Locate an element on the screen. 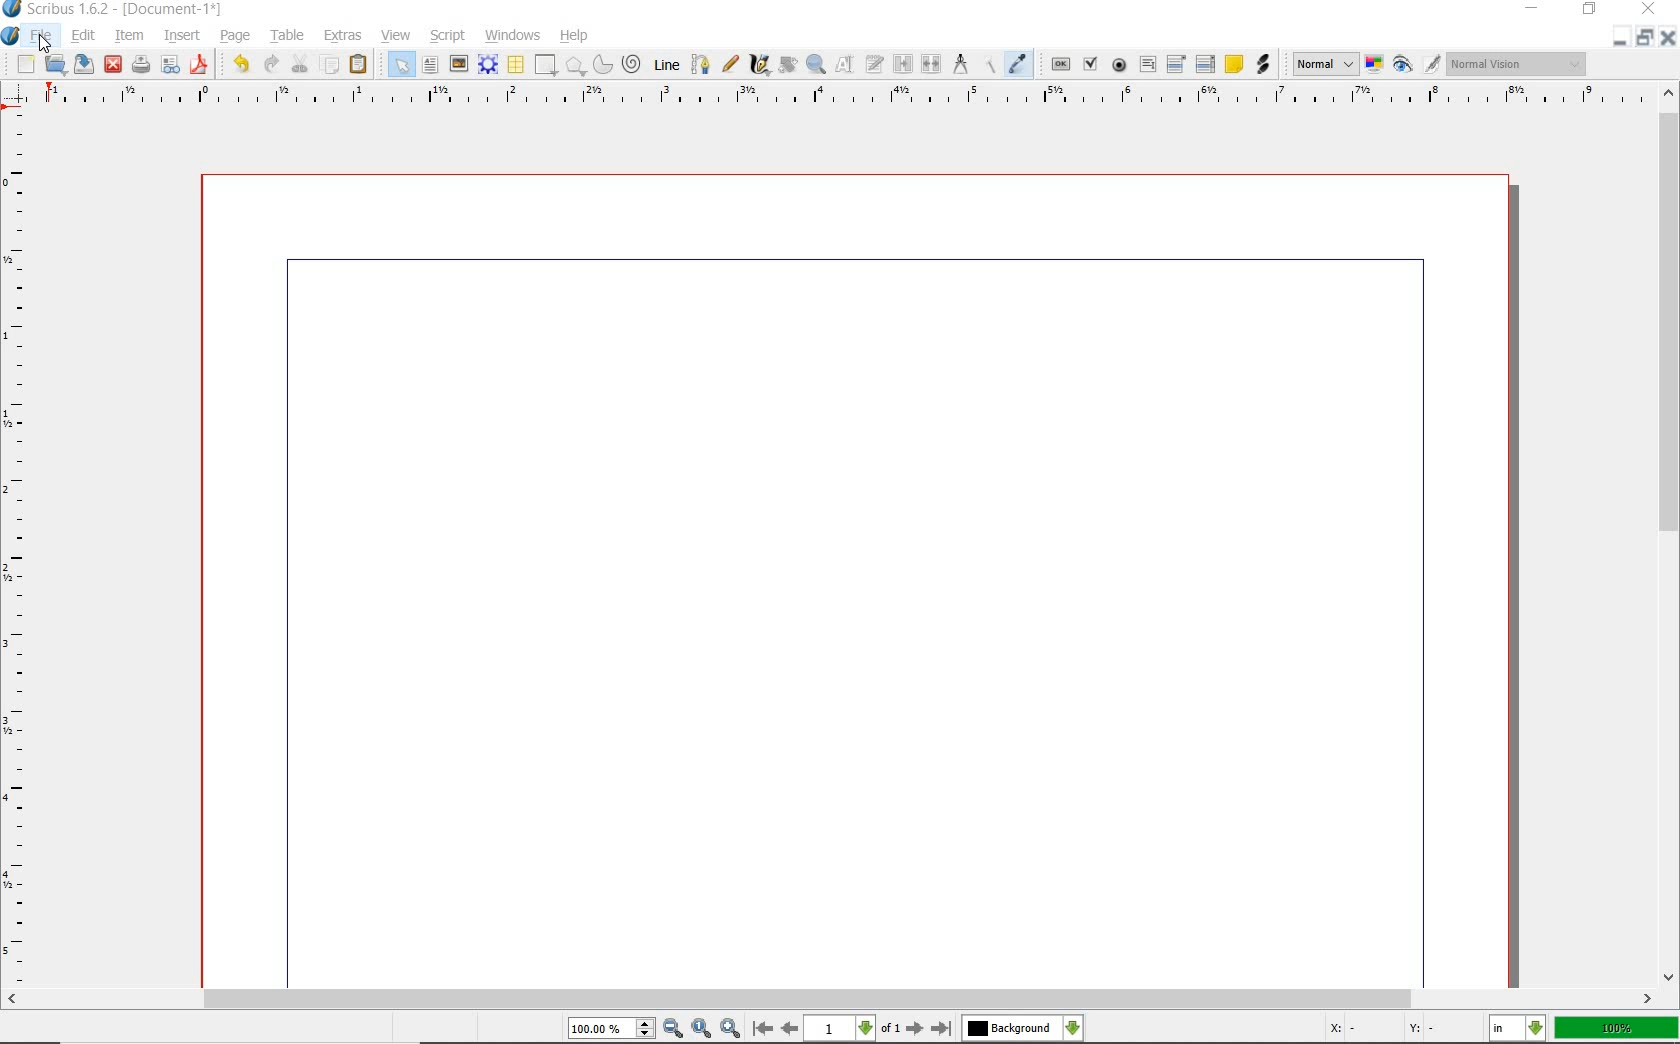 This screenshot has width=1680, height=1044. move to next or previous page is located at coordinates (851, 1029).